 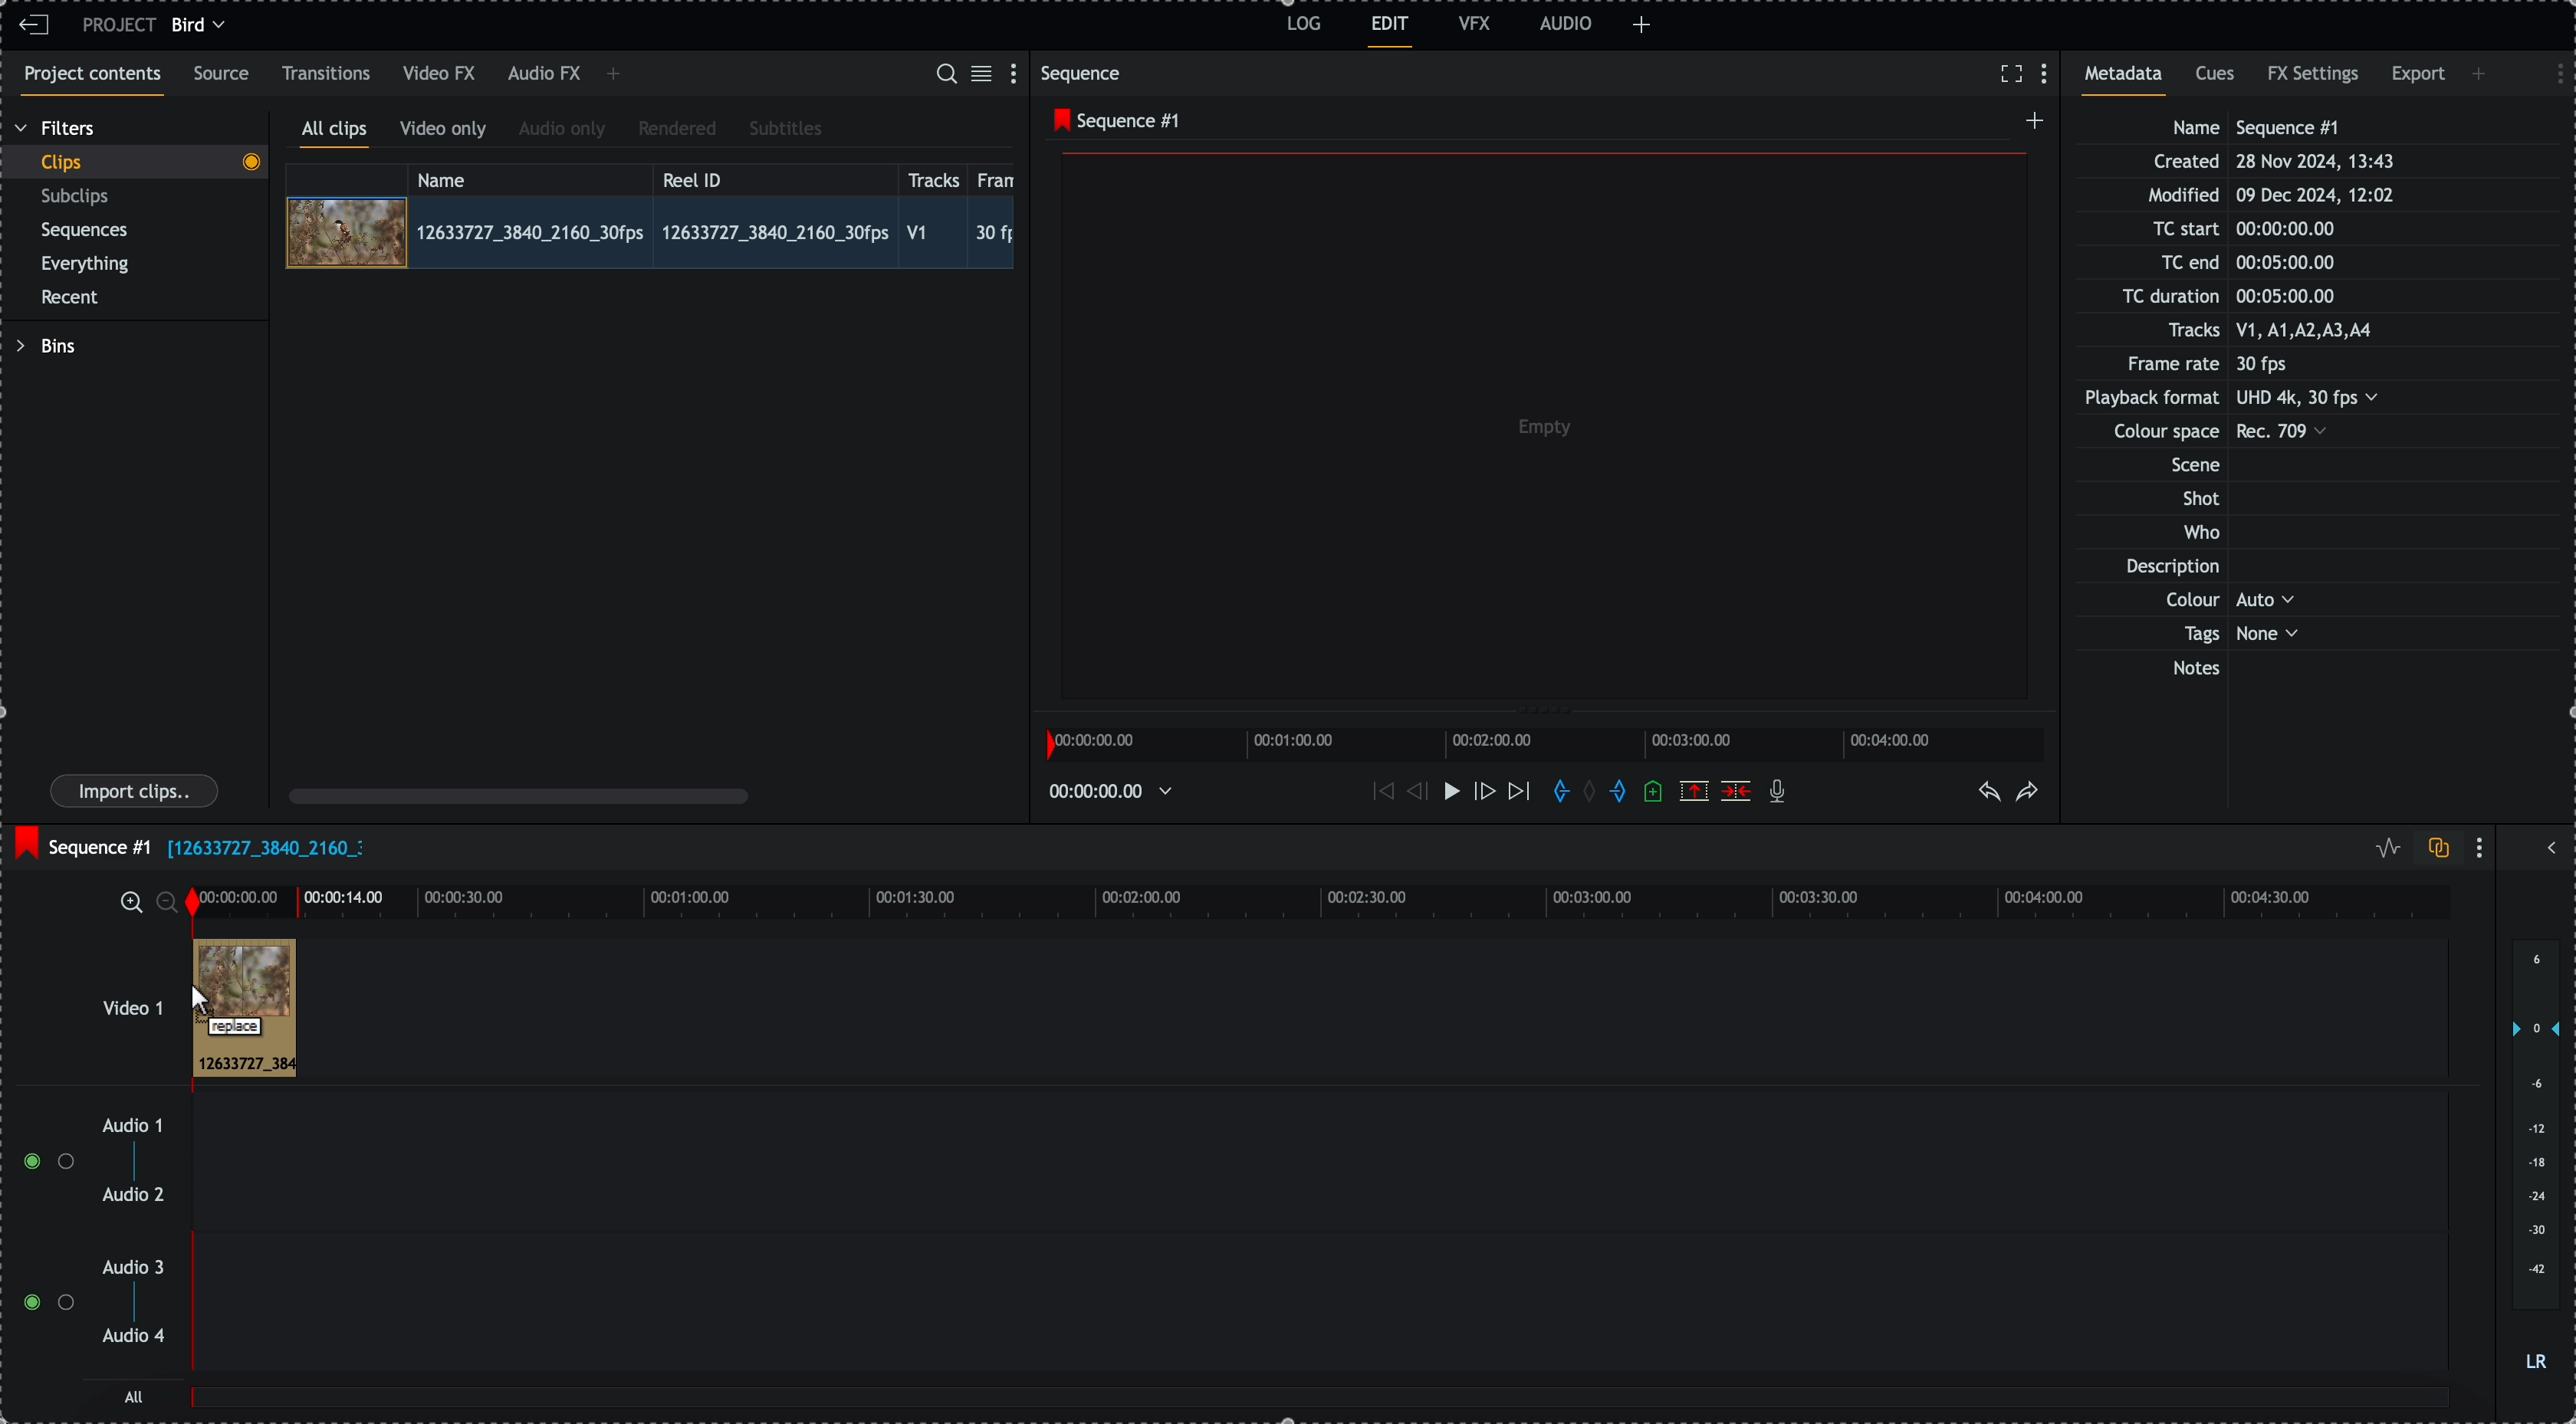 What do you see at coordinates (1483, 792) in the screenshot?
I see `nudge one frame foward` at bounding box center [1483, 792].